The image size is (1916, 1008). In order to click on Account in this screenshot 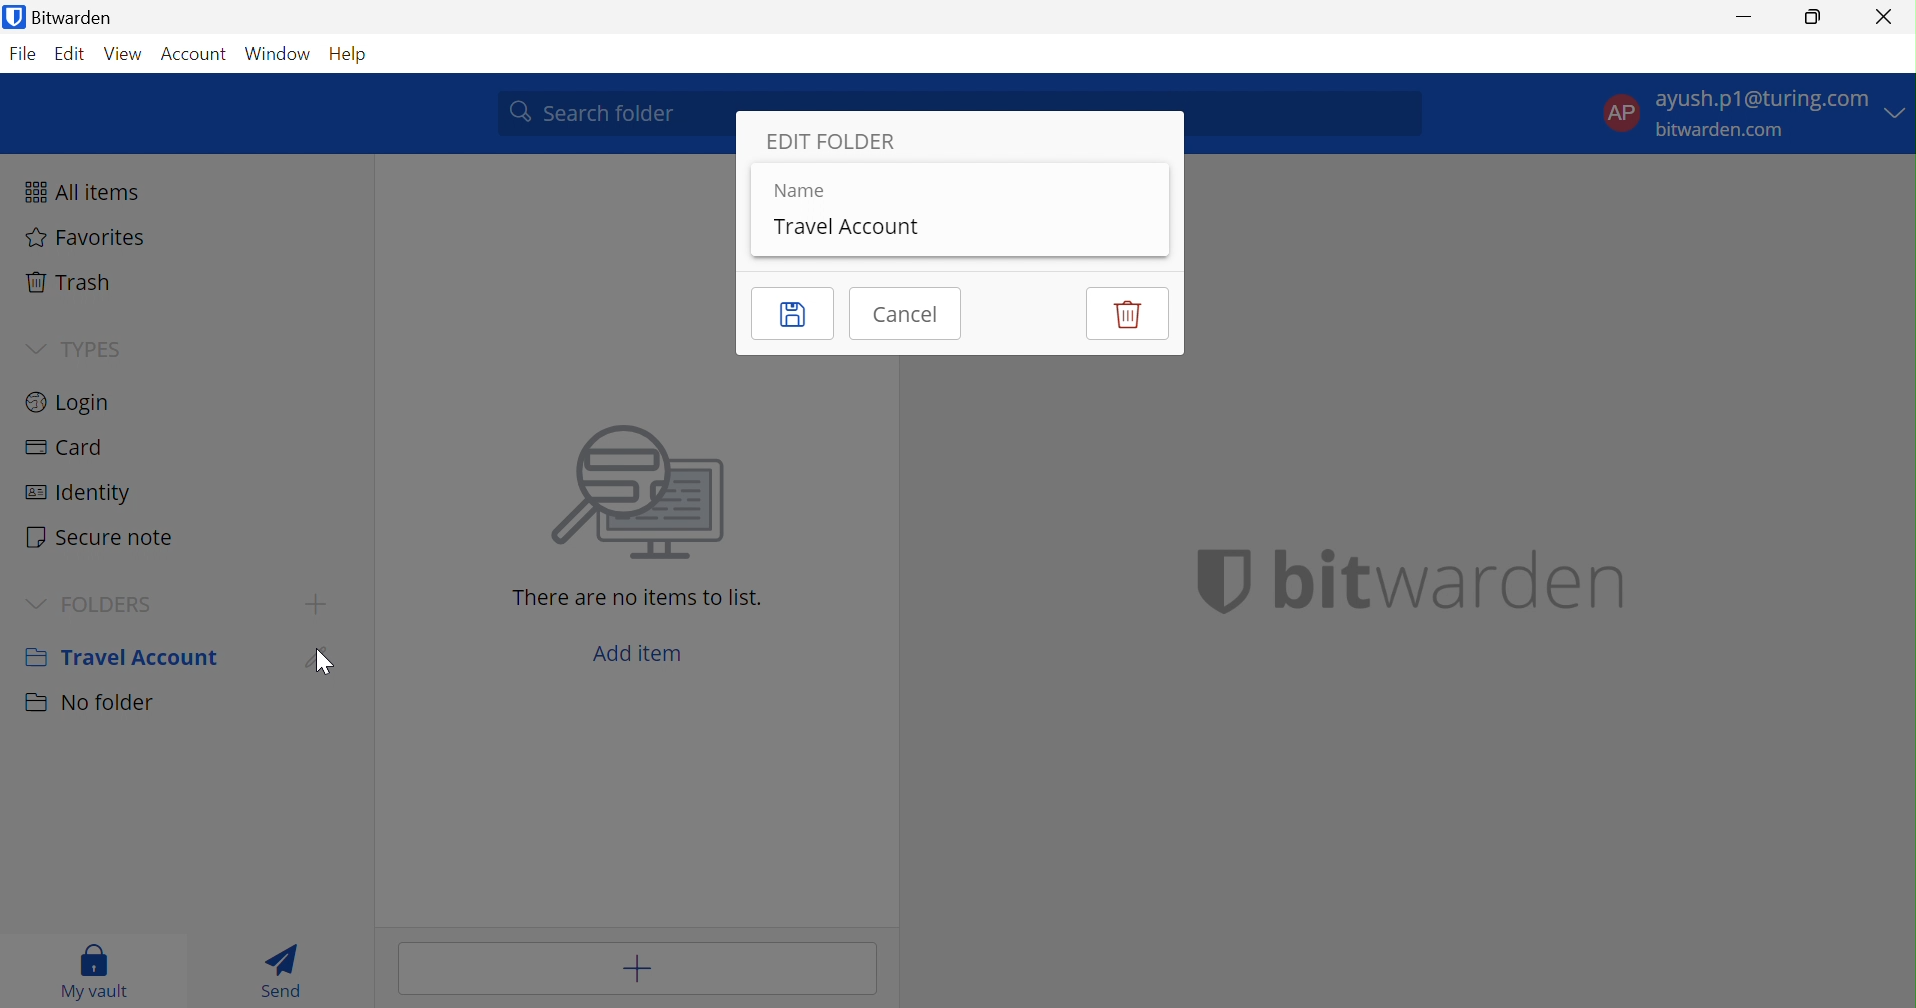, I will do `click(195, 53)`.